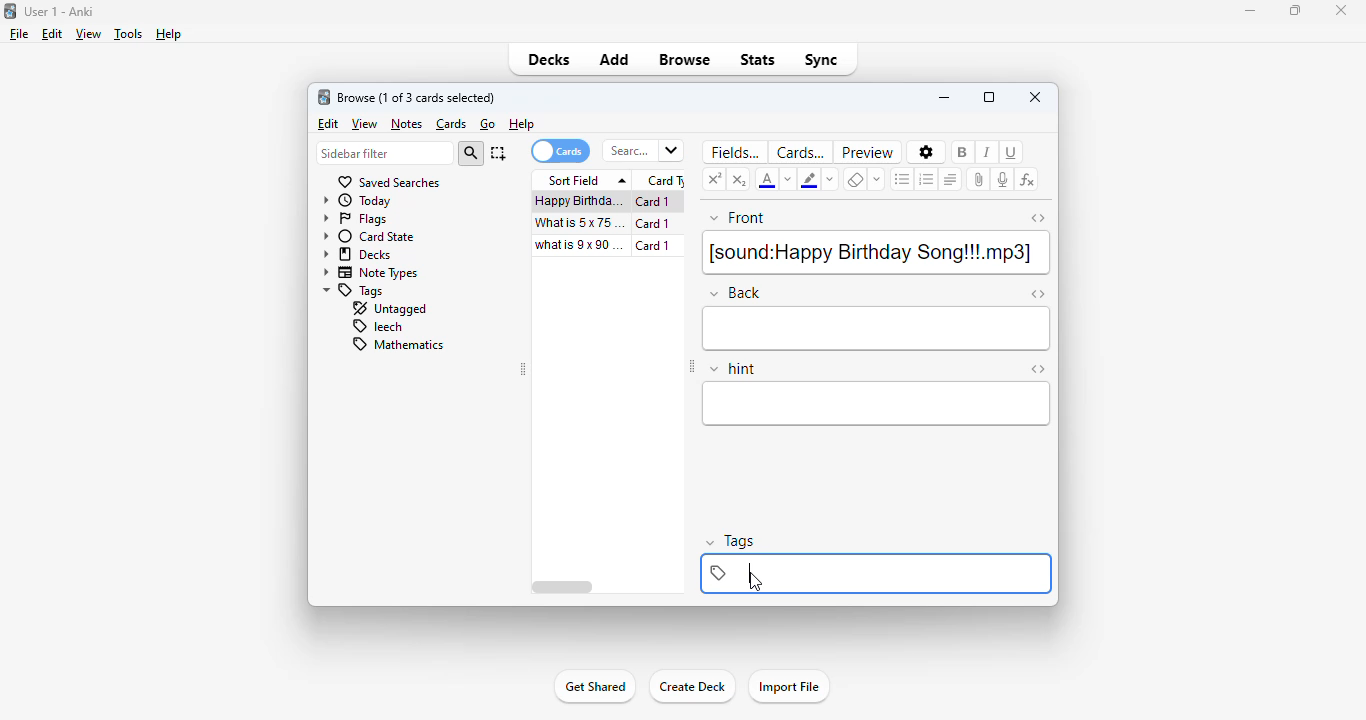 This screenshot has height=720, width=1366. Describe the element at coordinates (417, 98) in the screenshot. I see `browse (1 of 3 cards selected)` at that location.